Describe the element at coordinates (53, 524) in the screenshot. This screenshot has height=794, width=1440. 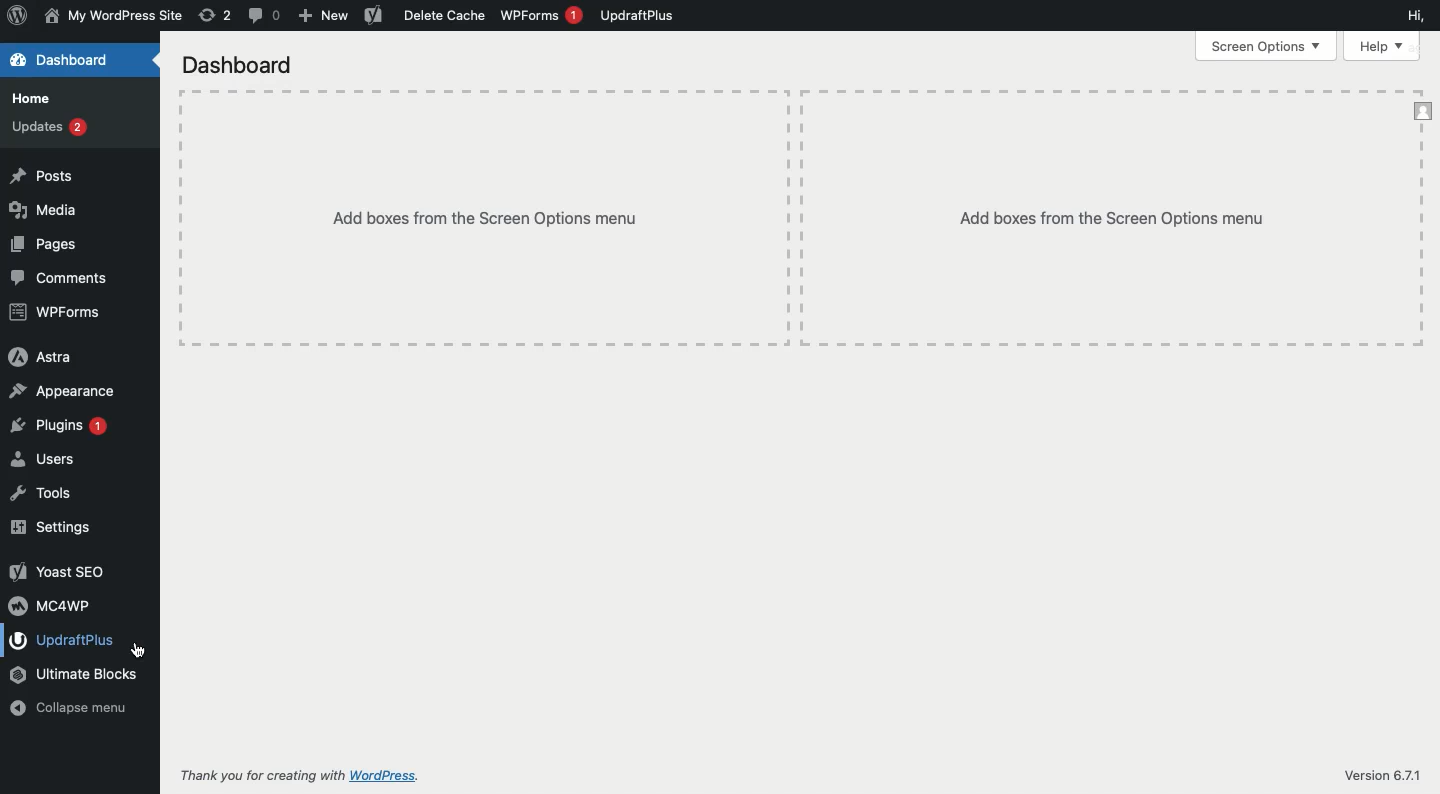
I see `Settings` at that location.